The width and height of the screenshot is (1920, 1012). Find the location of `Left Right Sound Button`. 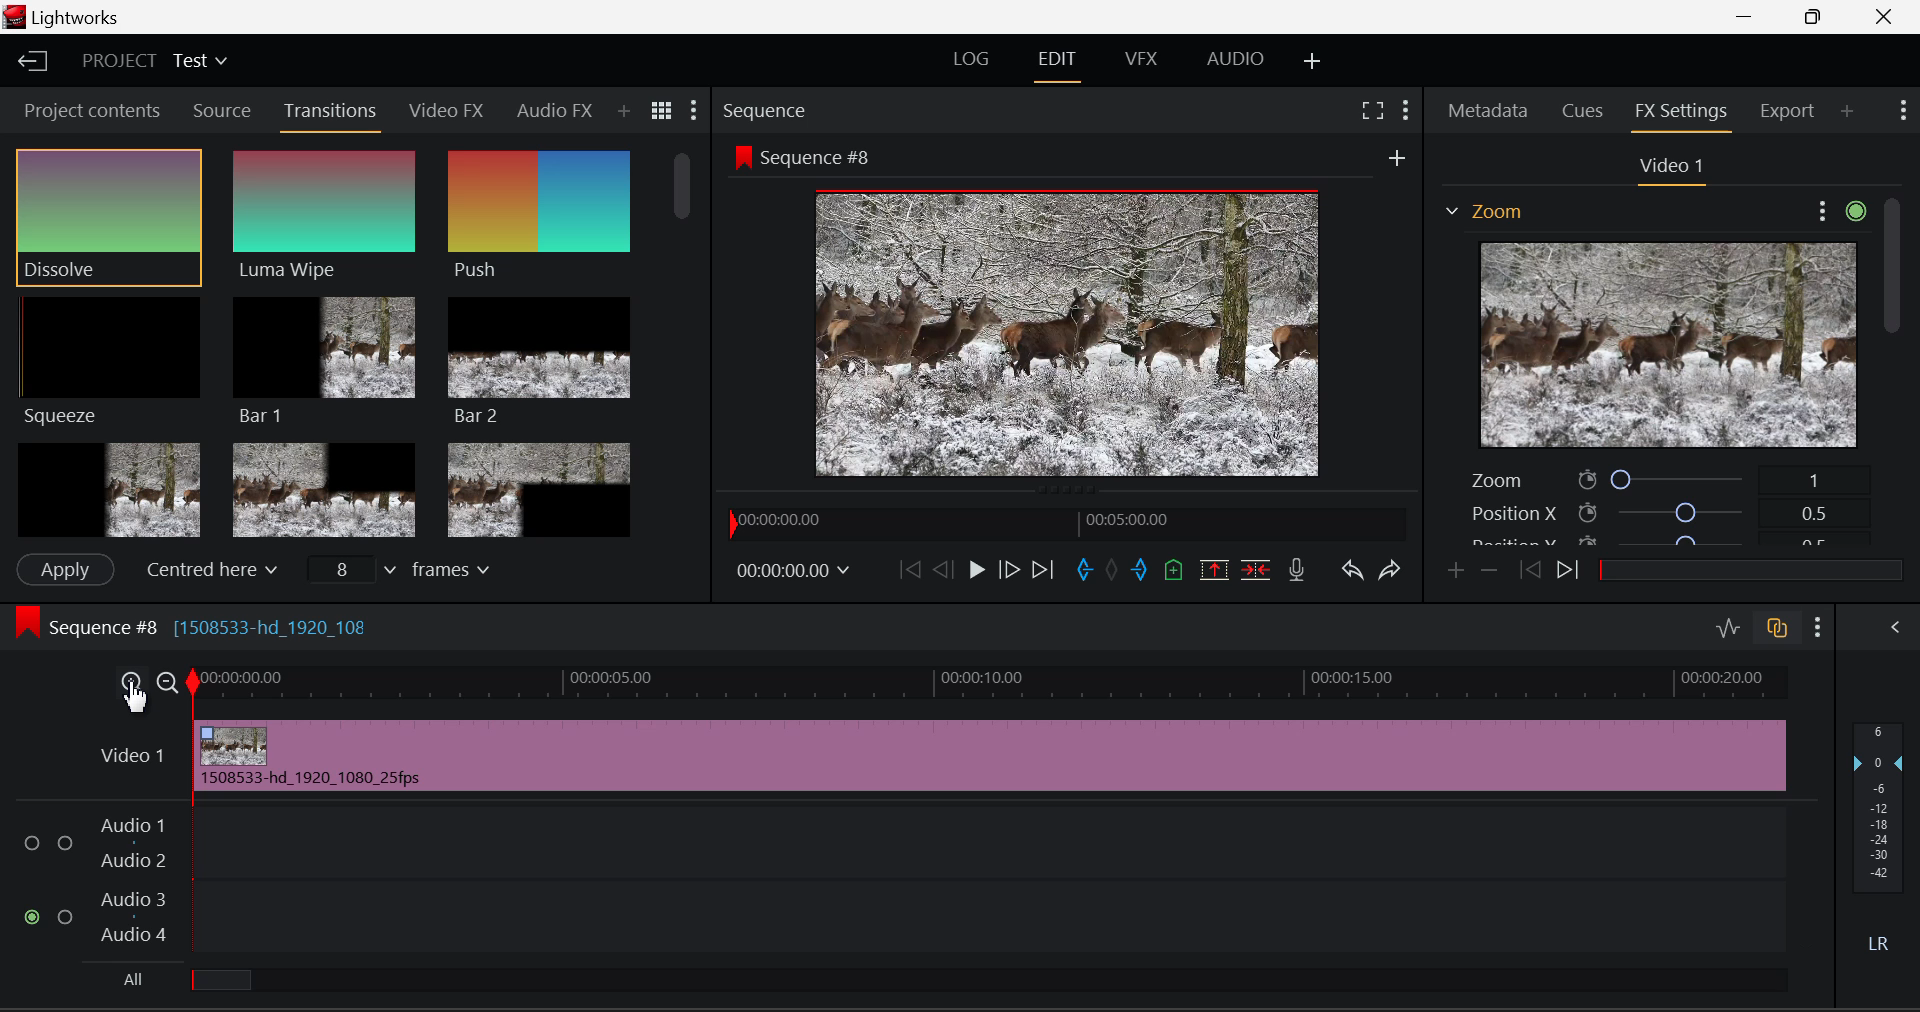

Left Right Sound Button is located at coordinates (1878, 944).